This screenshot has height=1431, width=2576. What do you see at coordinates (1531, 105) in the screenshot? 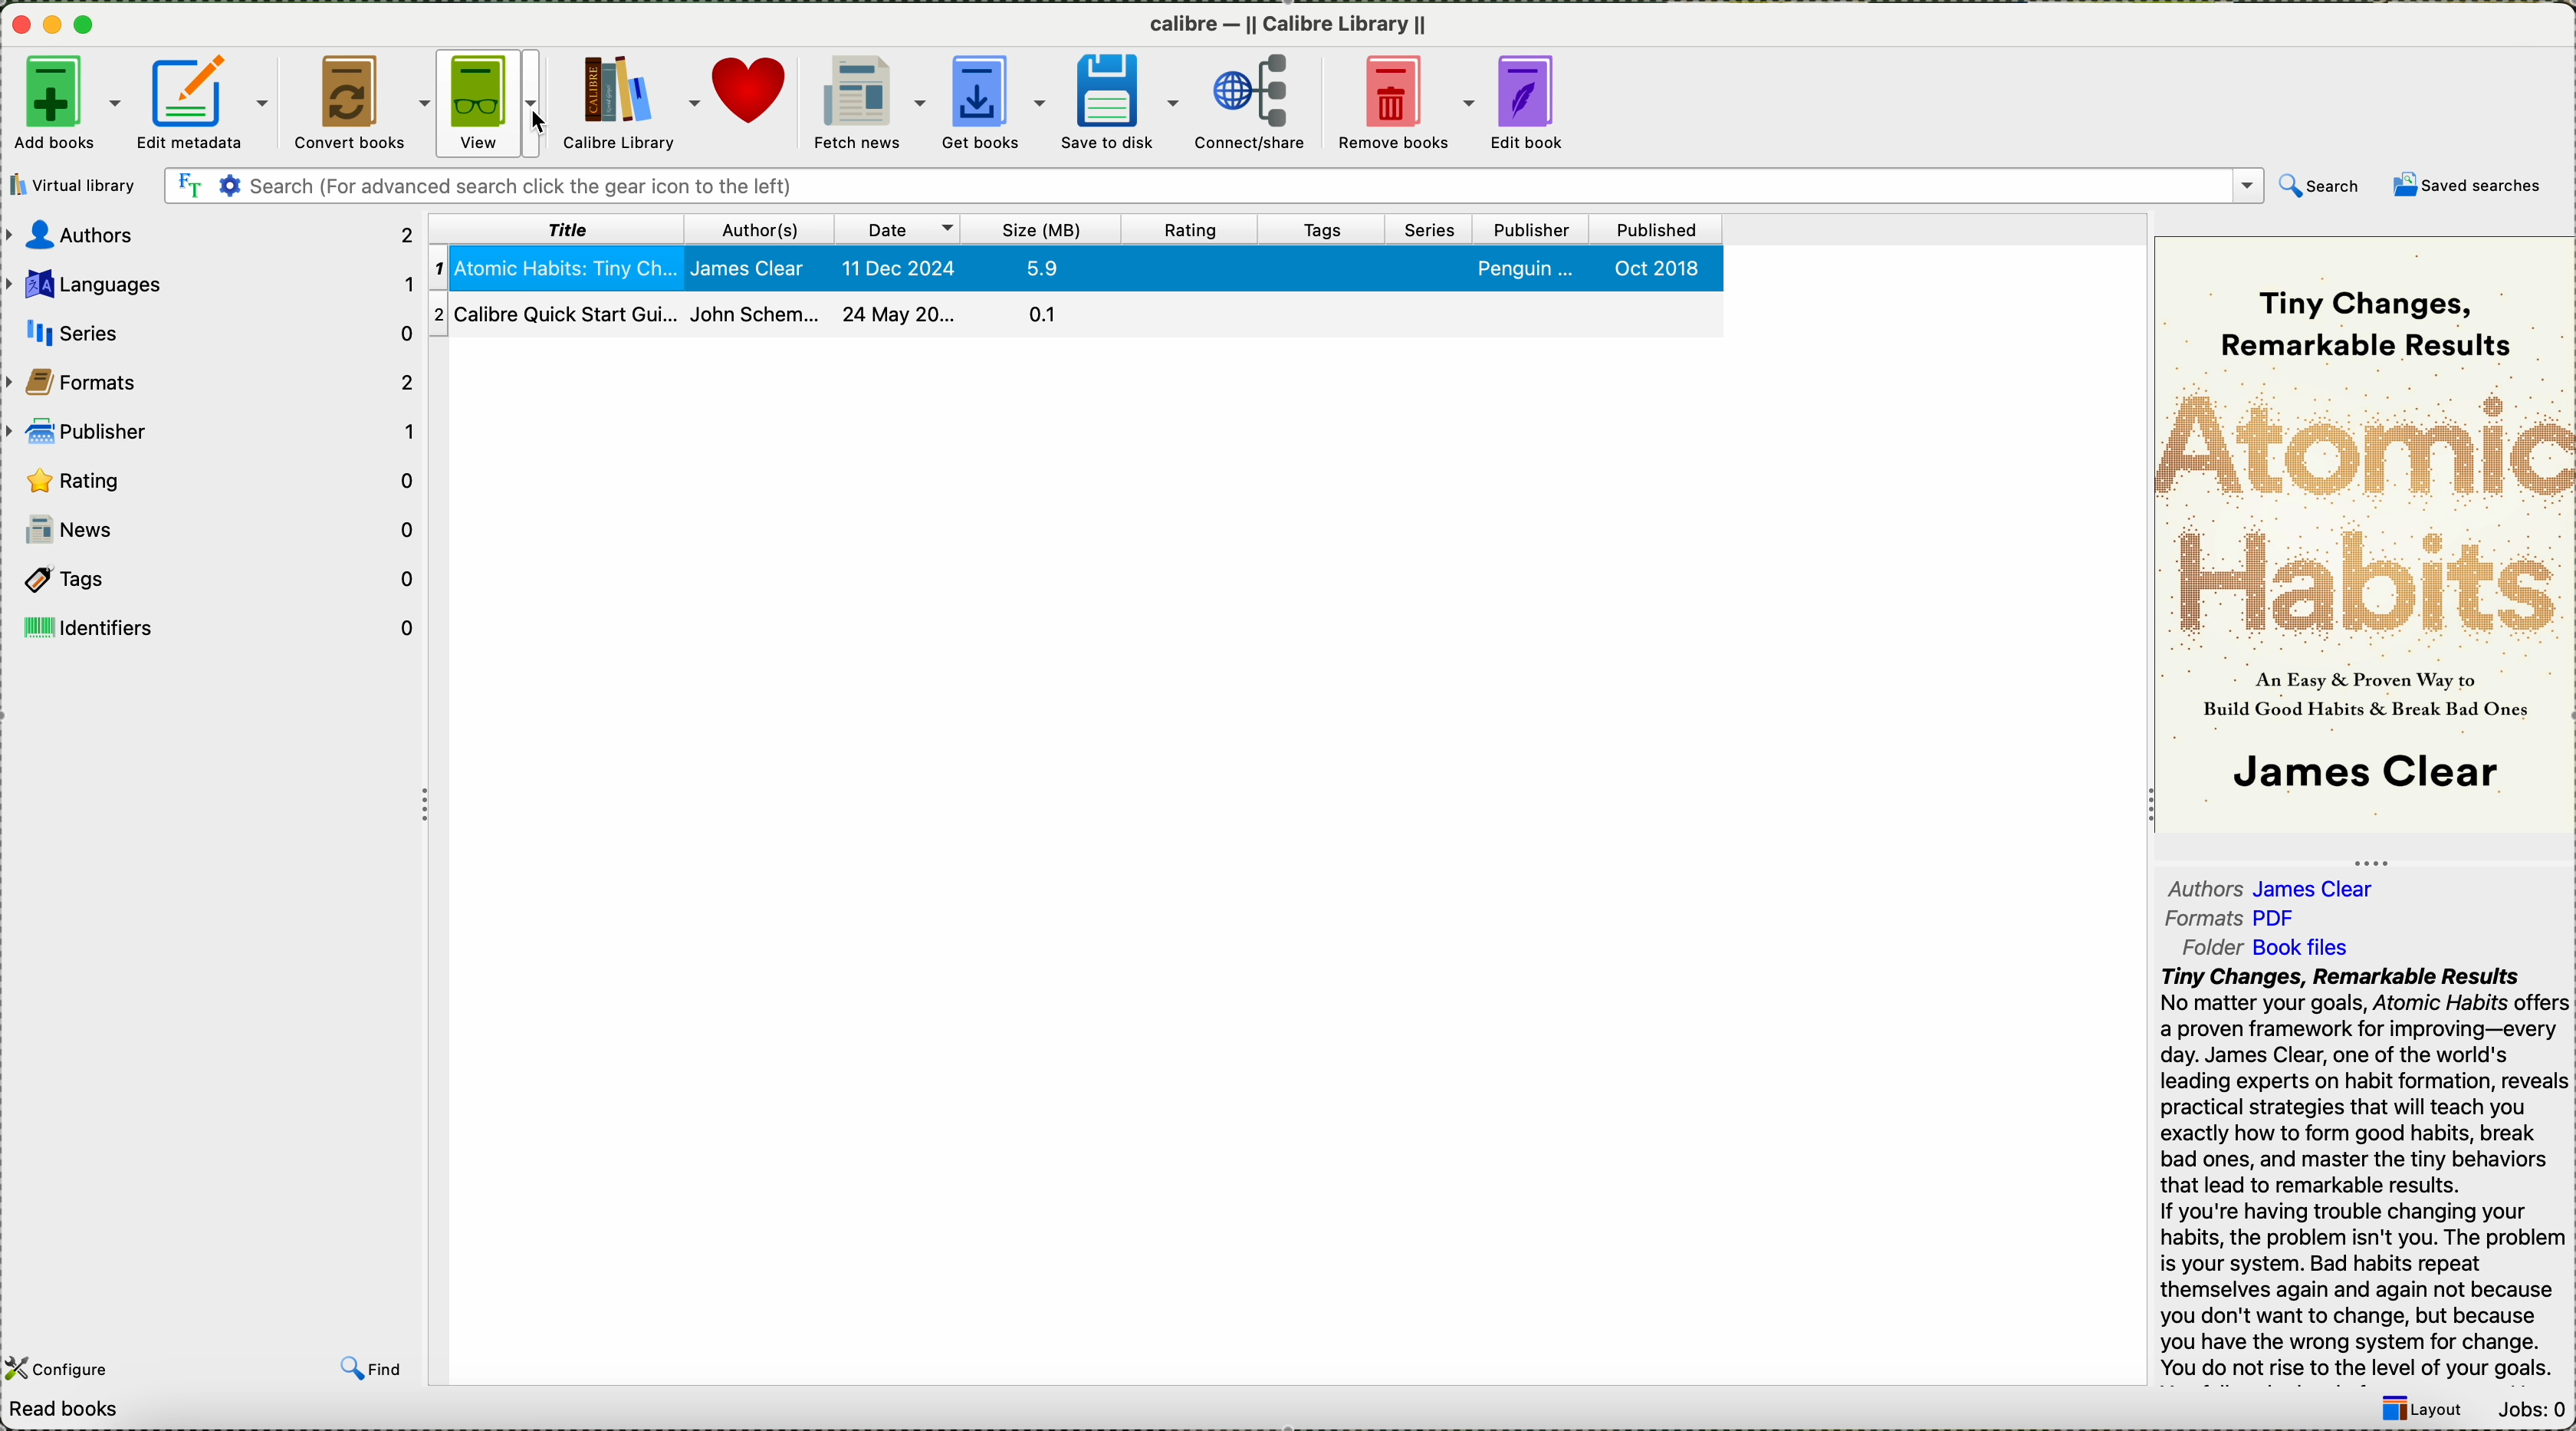
I see `edit book` at bounding box center [1531, 105].